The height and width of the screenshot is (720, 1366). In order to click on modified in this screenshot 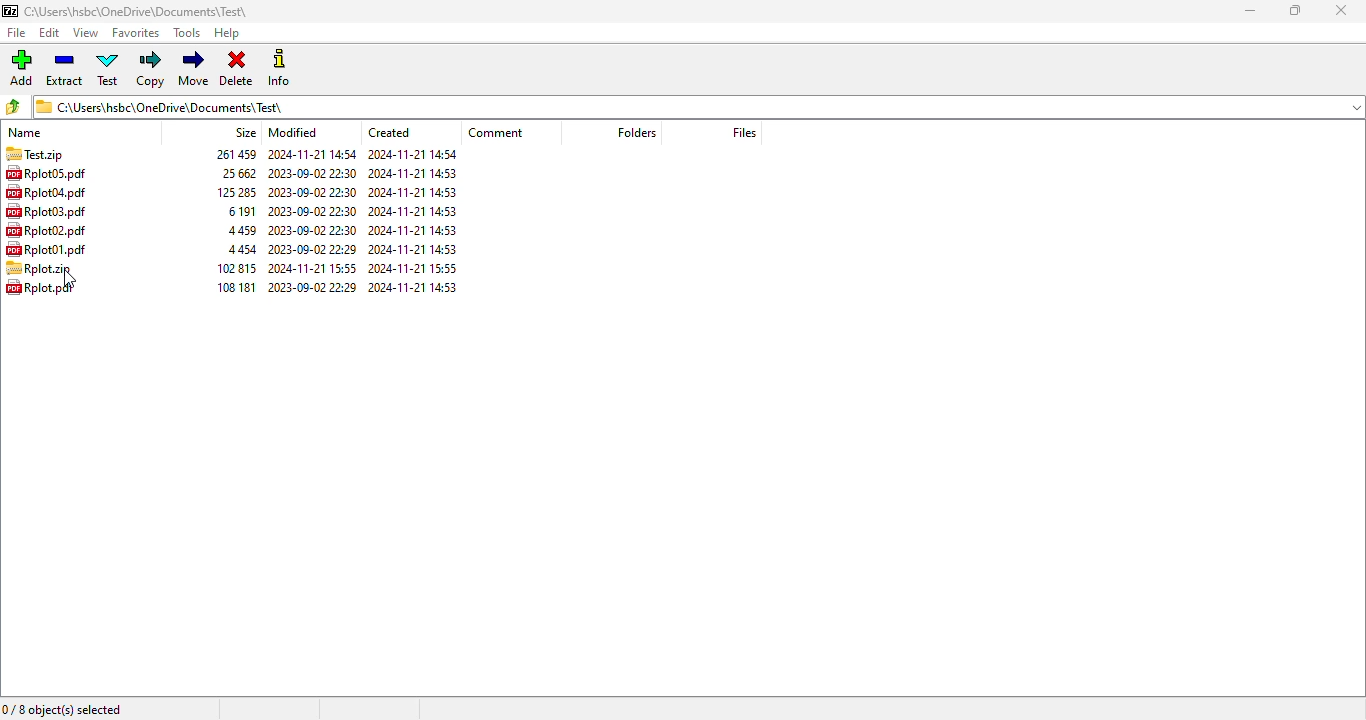, I will do `click(292, 133)`.